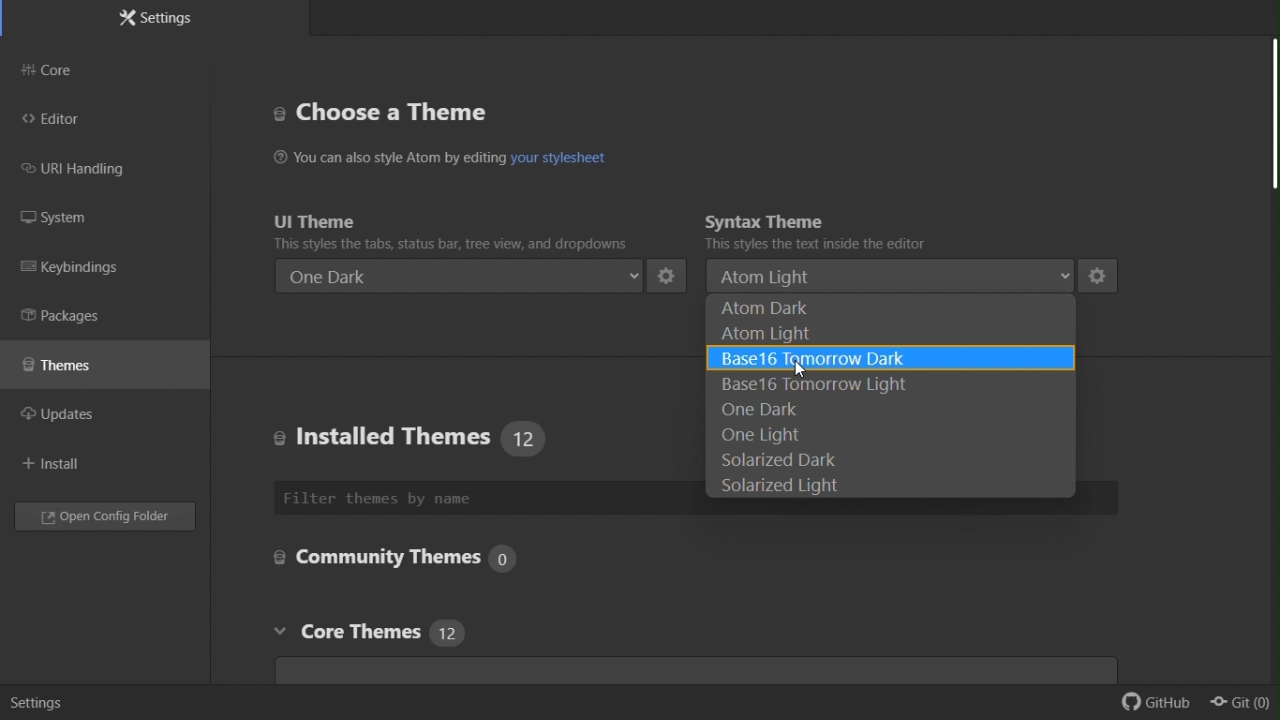 This screenshot has width=1280, height=720. Describe the element at coordinates (1269, 114) in the screenshot. I see `scroll bar` at that location.